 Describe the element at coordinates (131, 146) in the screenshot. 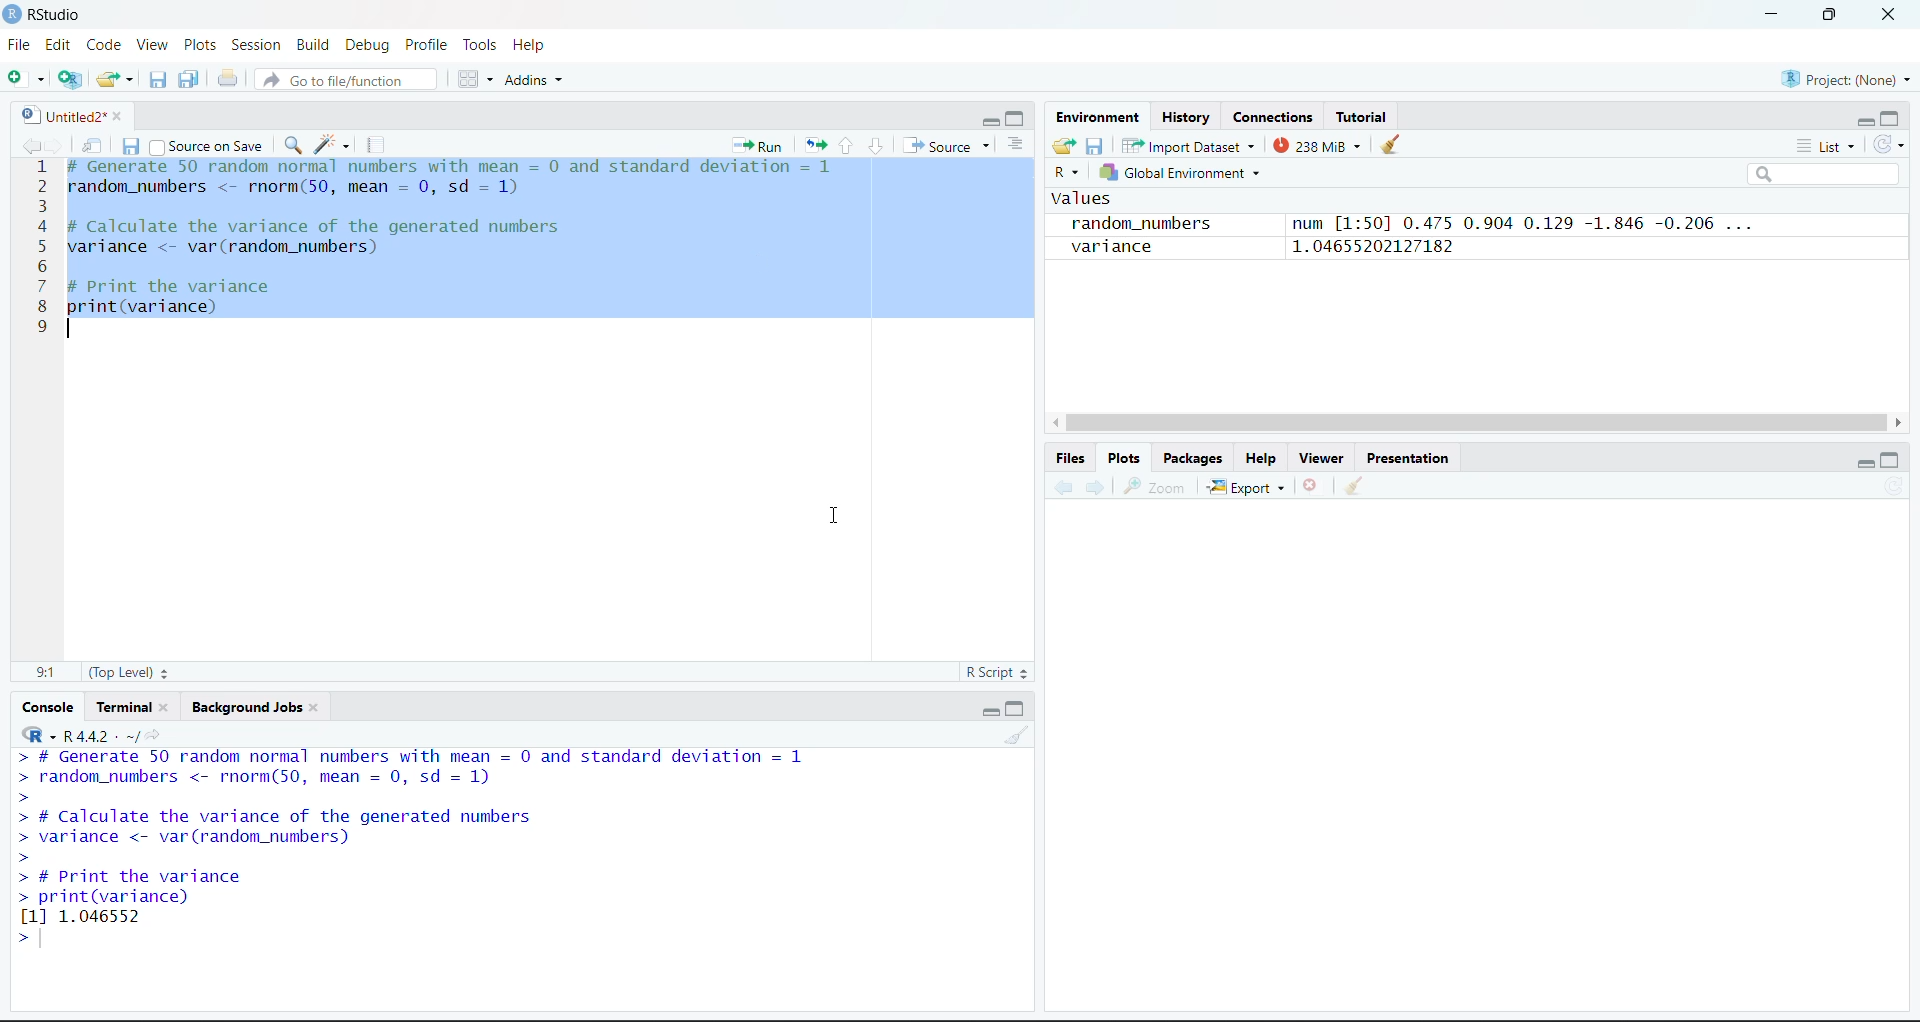

I see `save` at that location.